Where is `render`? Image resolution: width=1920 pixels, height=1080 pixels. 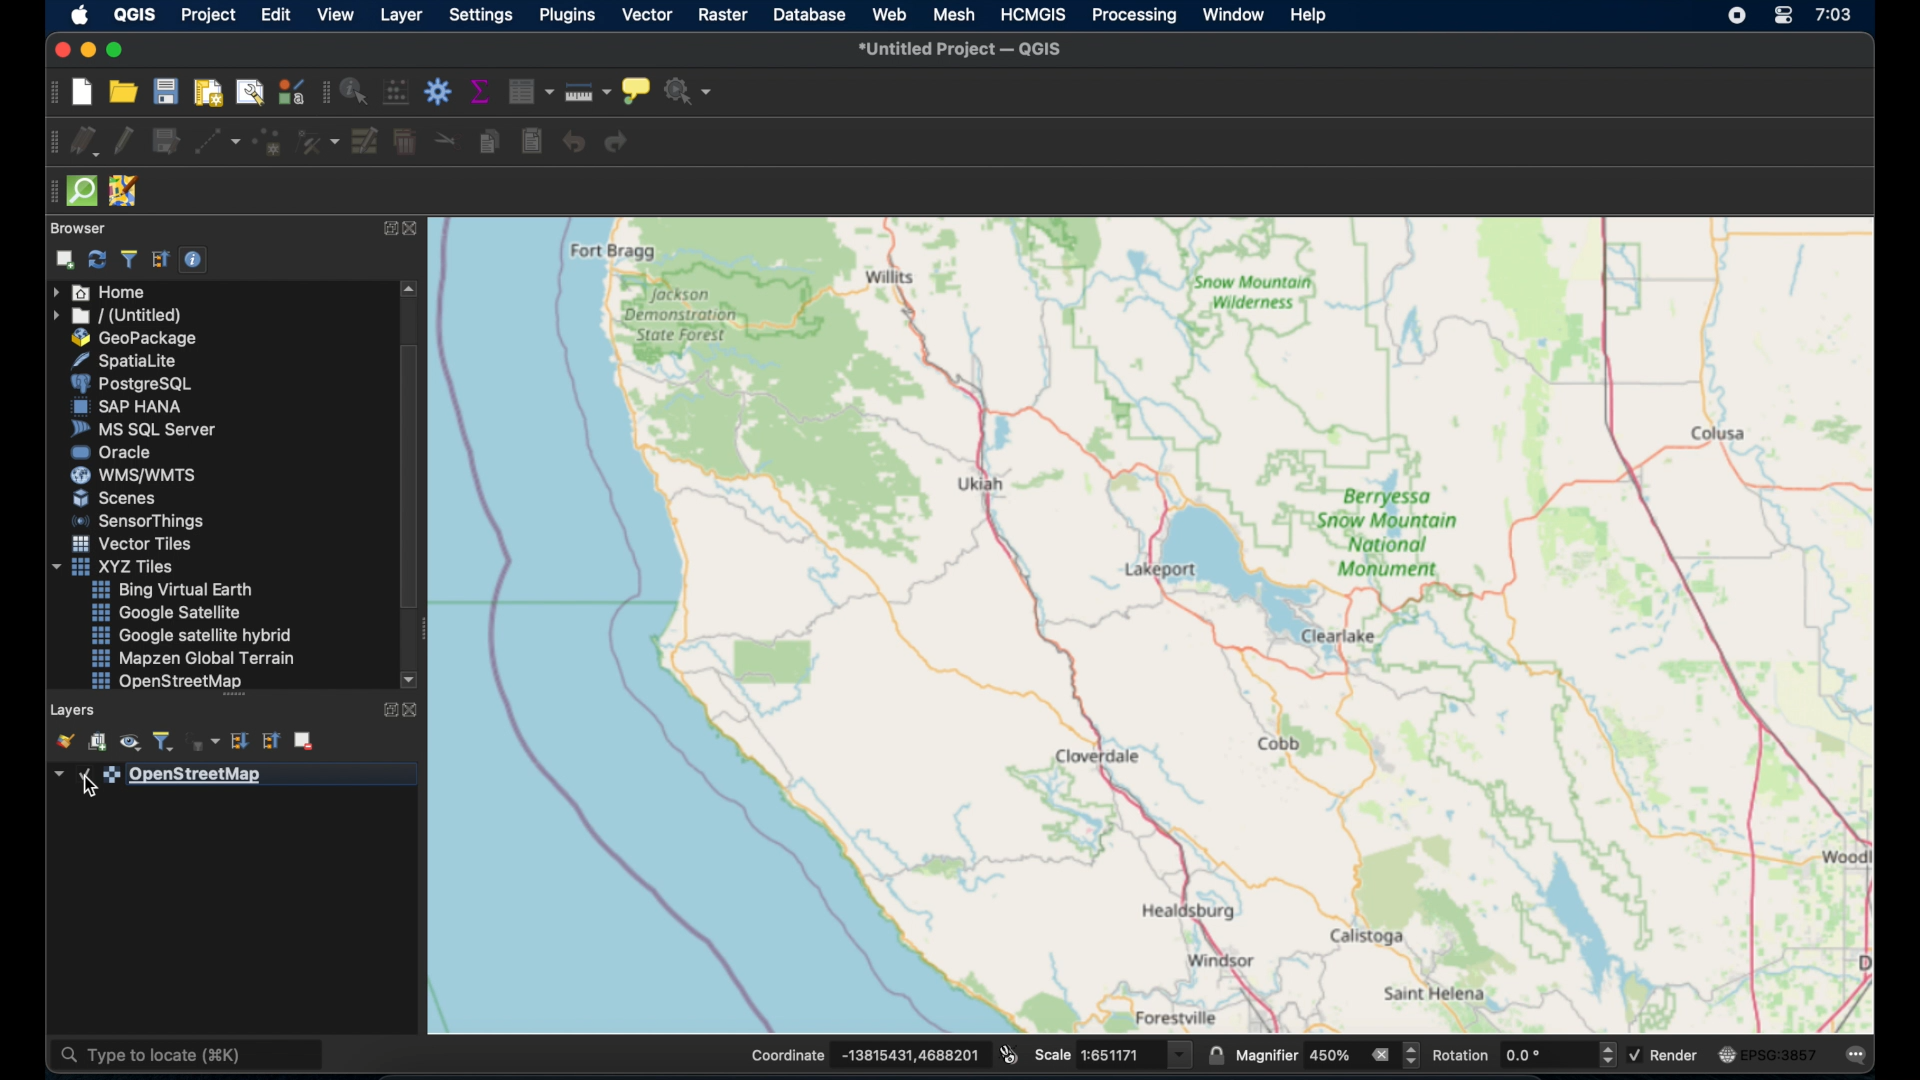
render is located at coordinates (1668, 1056).